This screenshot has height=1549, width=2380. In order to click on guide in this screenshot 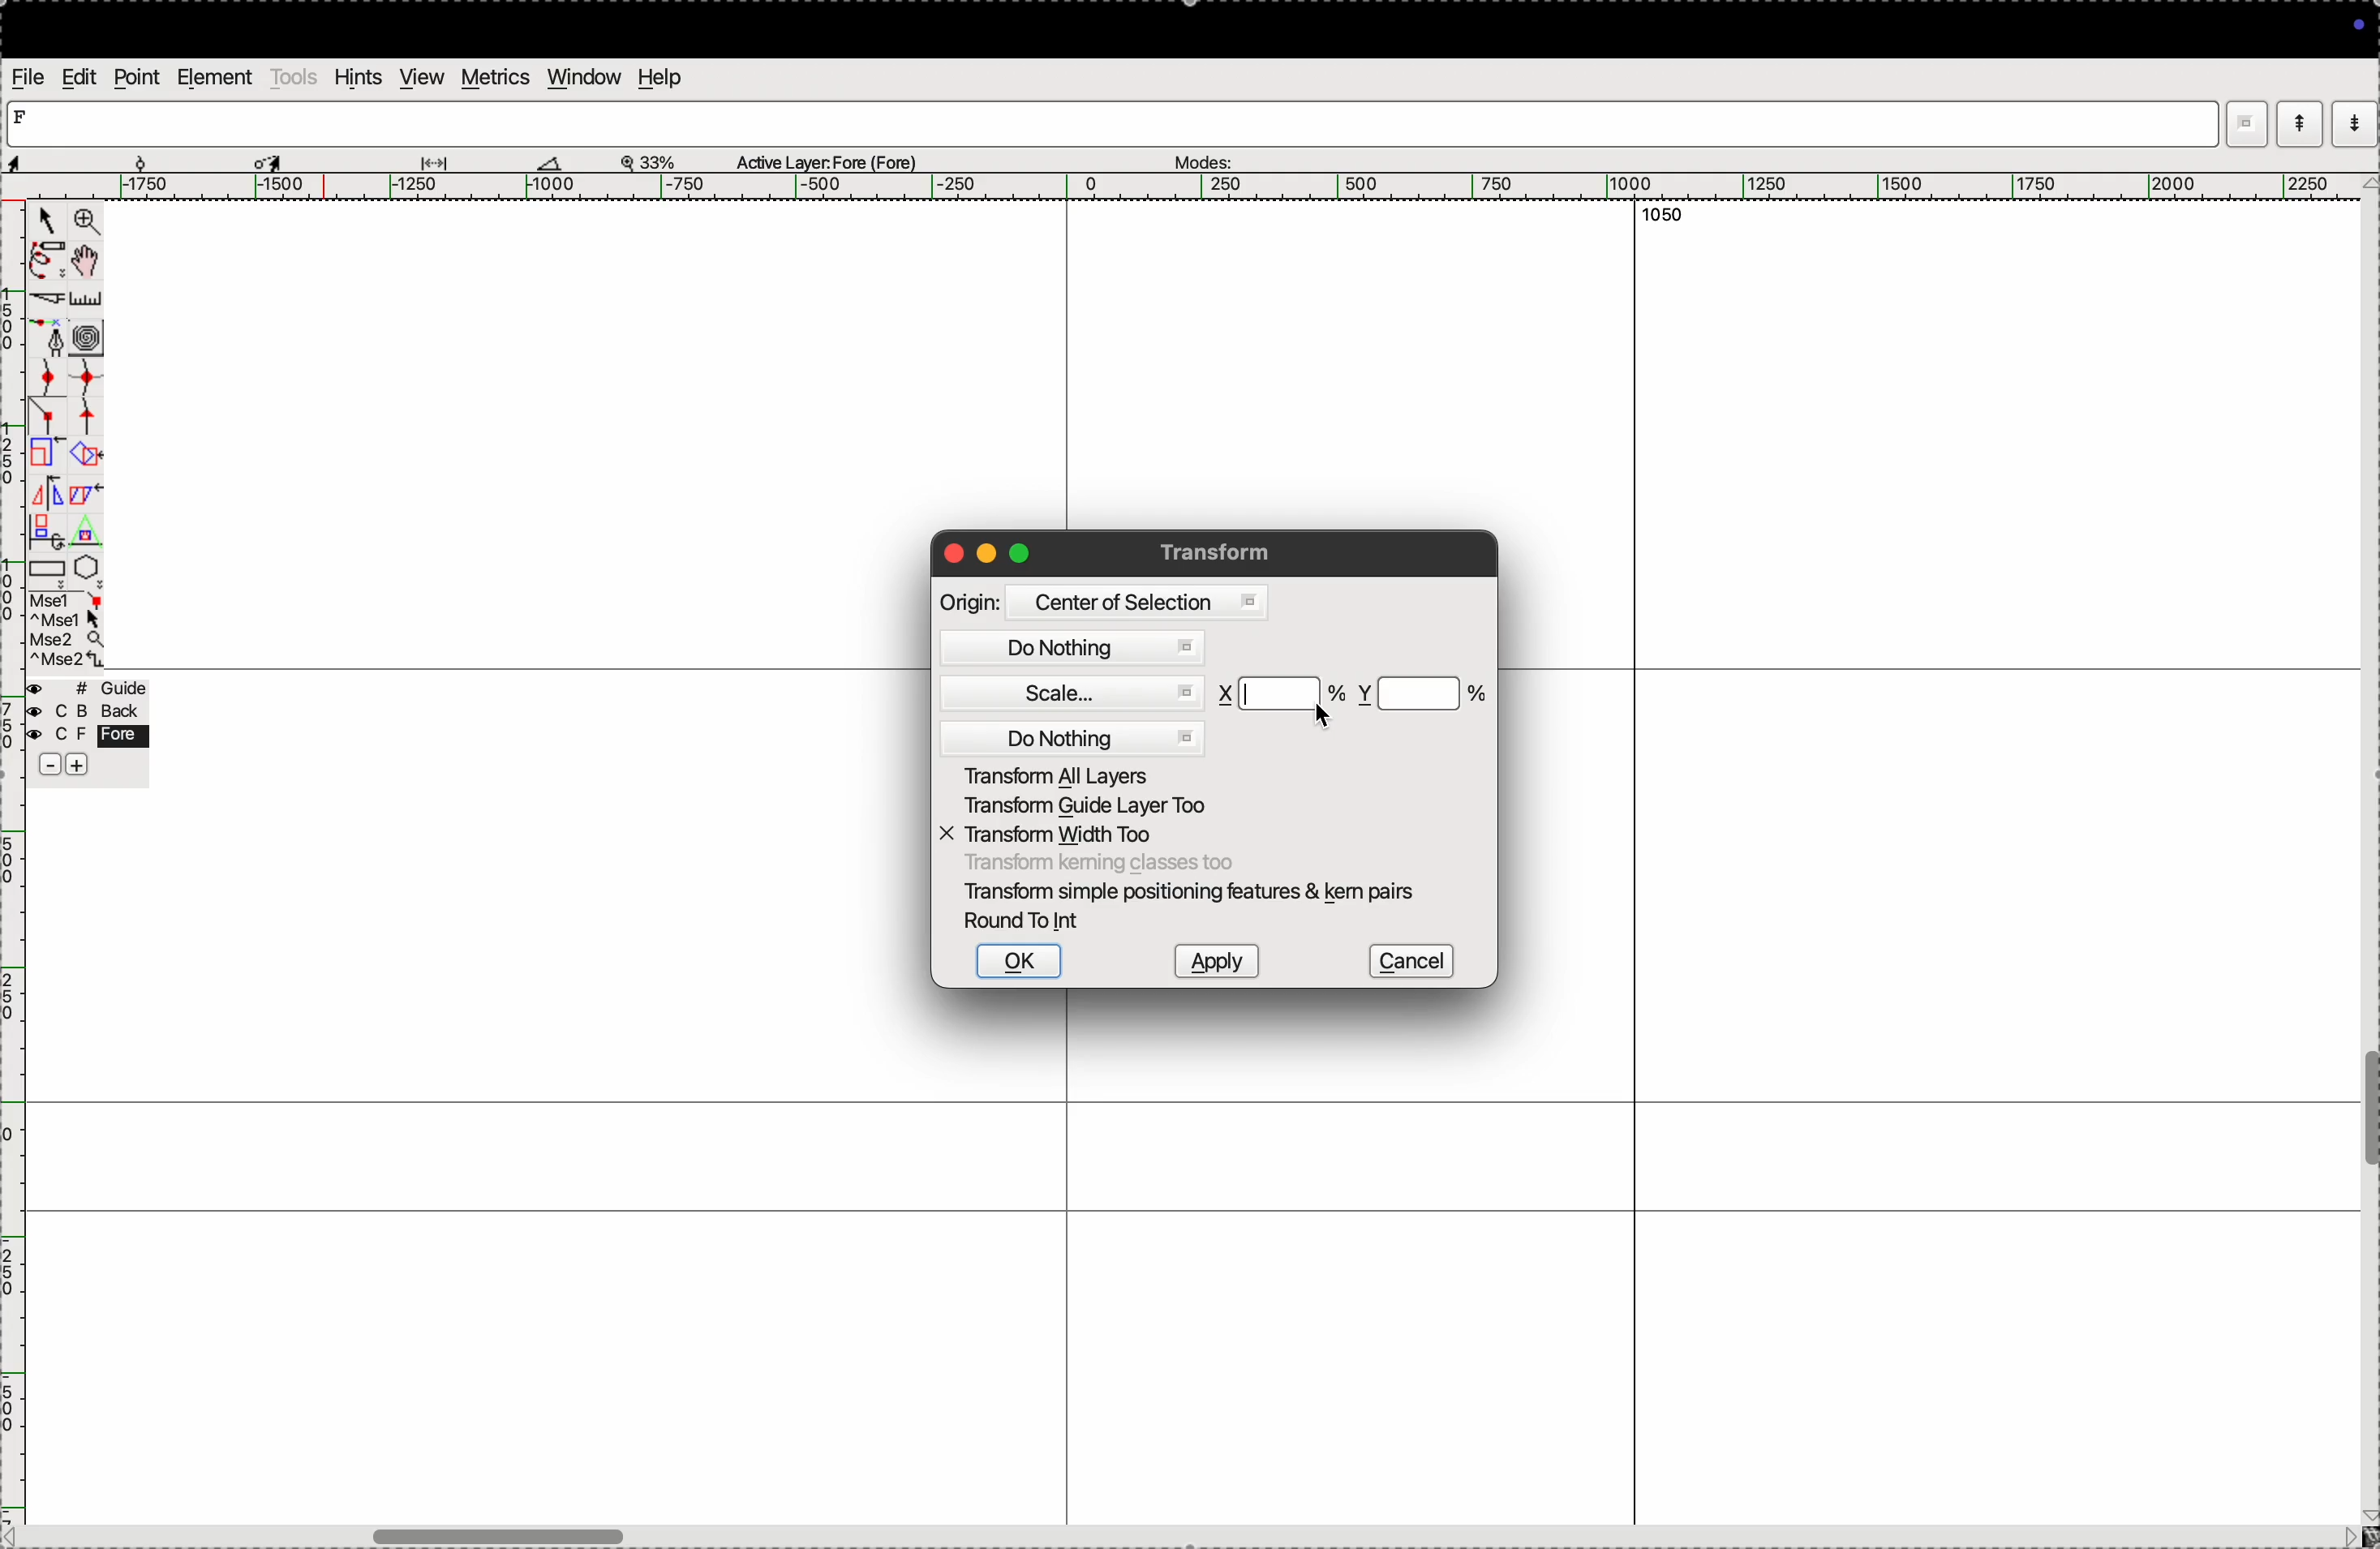, I will do `click(93, 688)`.